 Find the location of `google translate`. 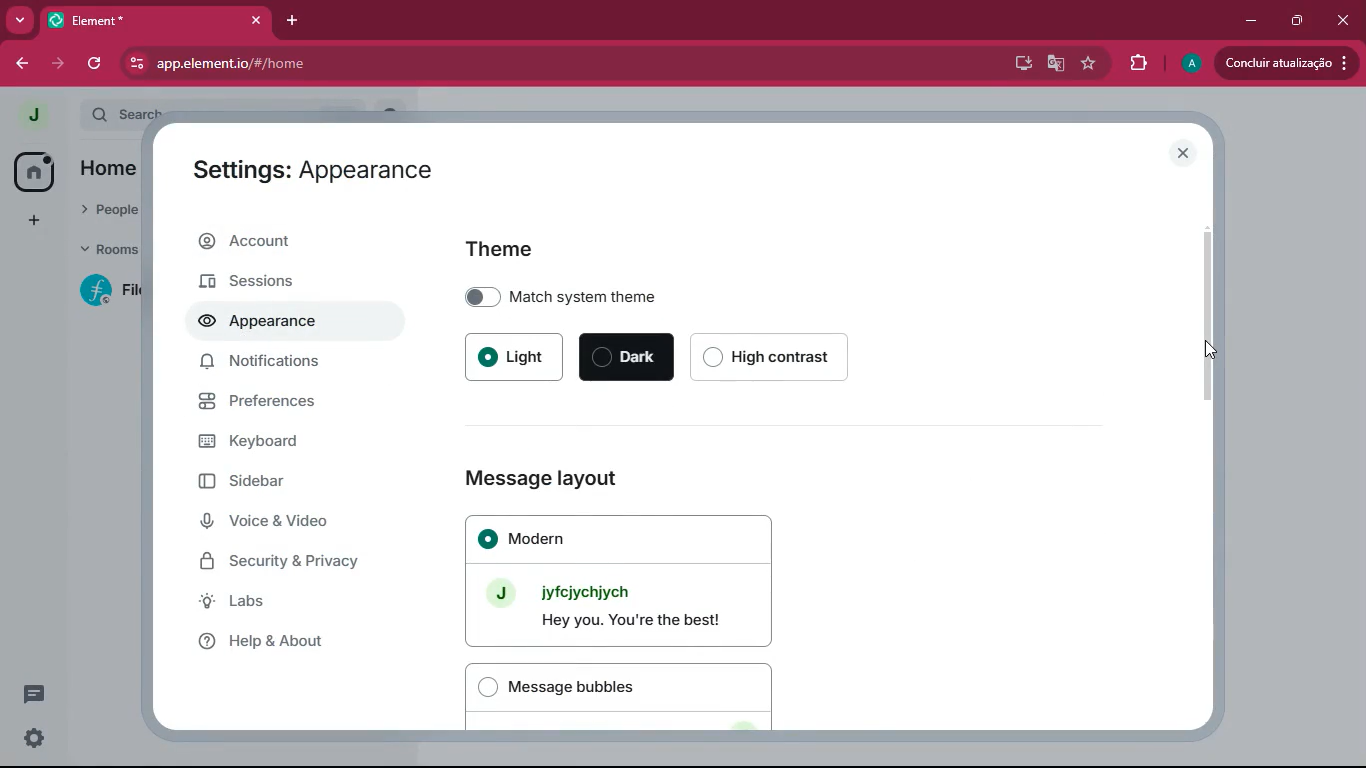

google translate is located at coordinates (1057, 65).